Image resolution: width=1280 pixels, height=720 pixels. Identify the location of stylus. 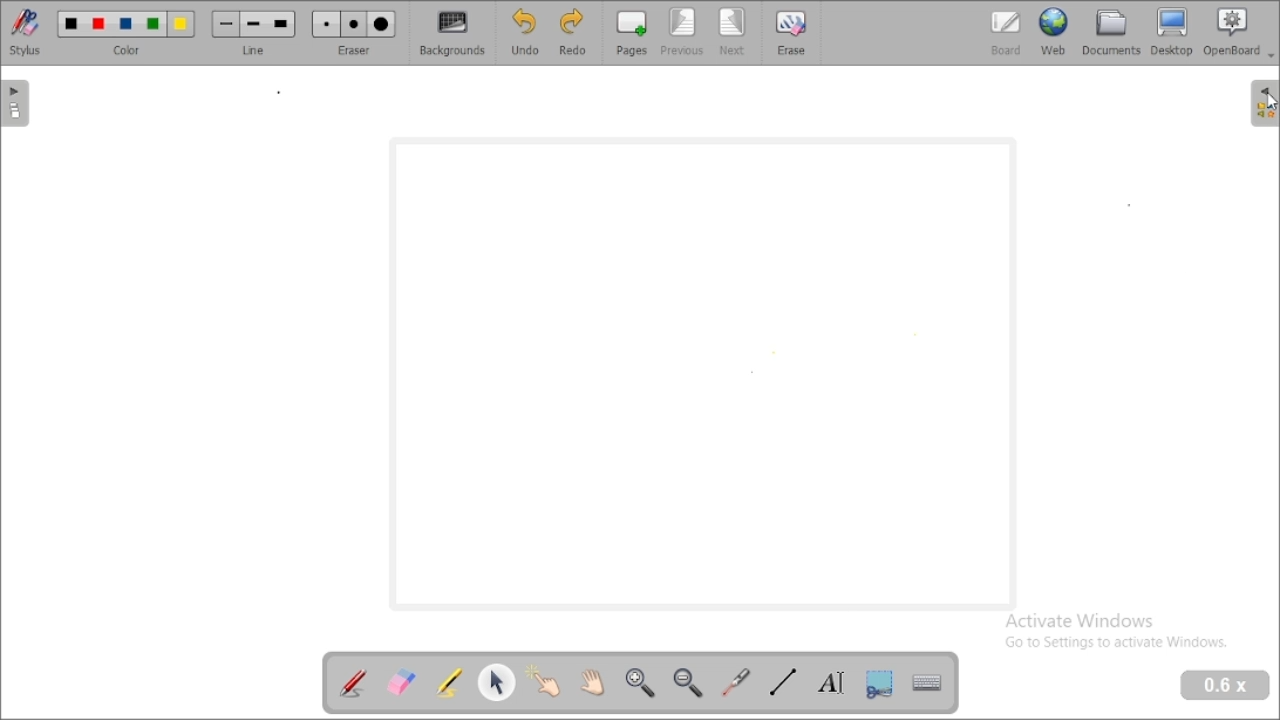
(25, 32).